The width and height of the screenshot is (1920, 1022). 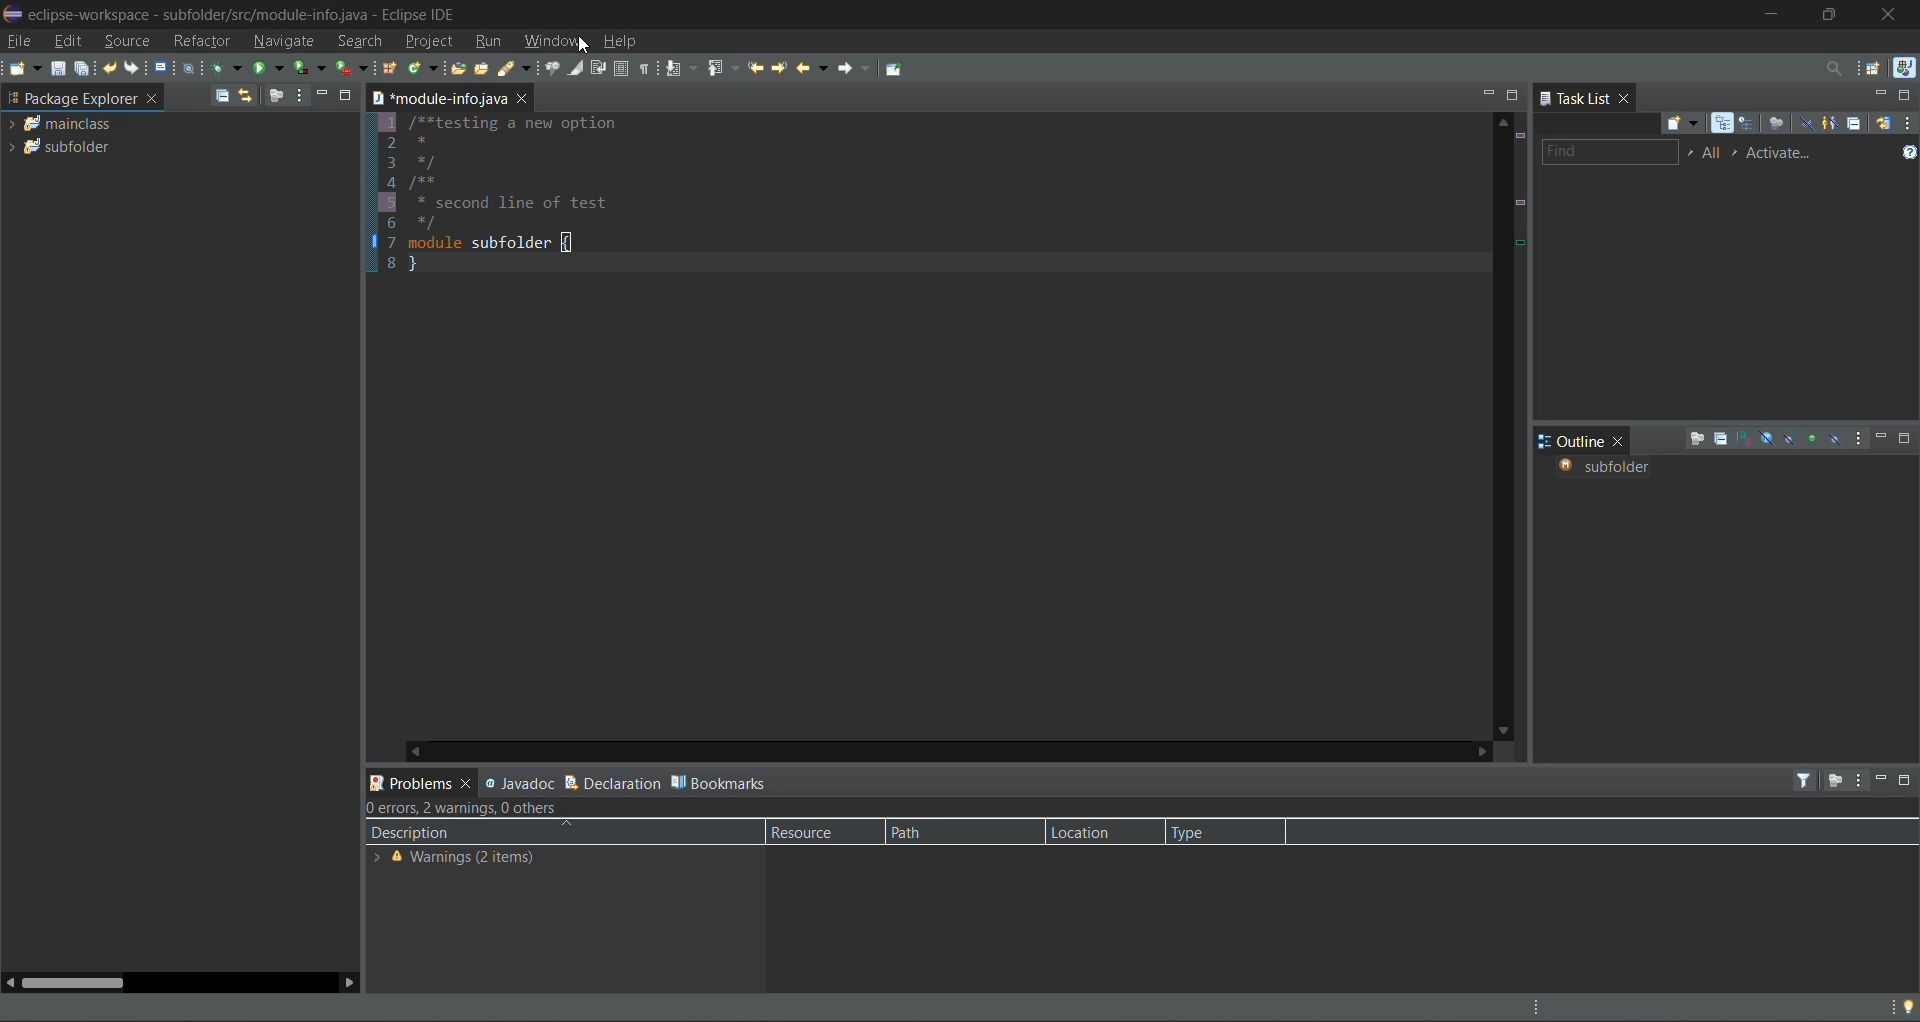 What do you see at coordinates (1835, 779) in the screenshot?
I see `focus on active task` at bounding box center [1835, 779].